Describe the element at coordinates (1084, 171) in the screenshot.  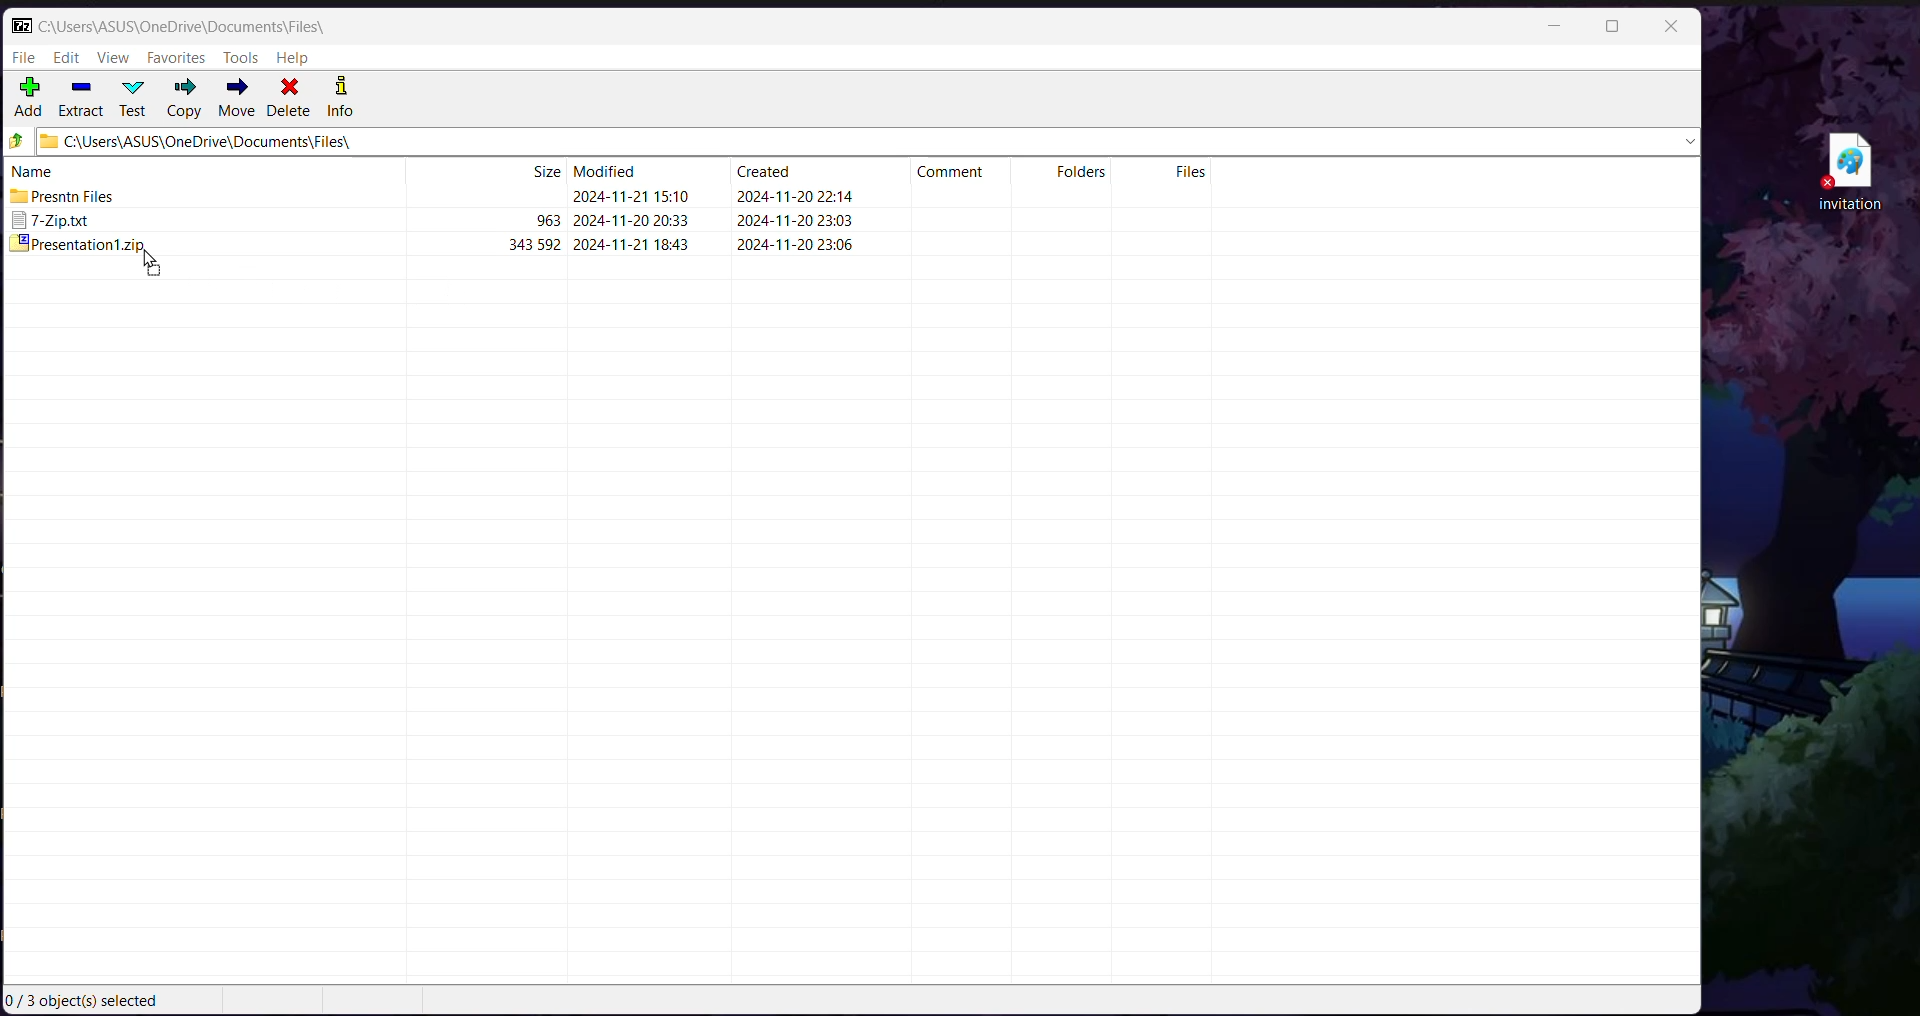
I see `Folders` at that location.